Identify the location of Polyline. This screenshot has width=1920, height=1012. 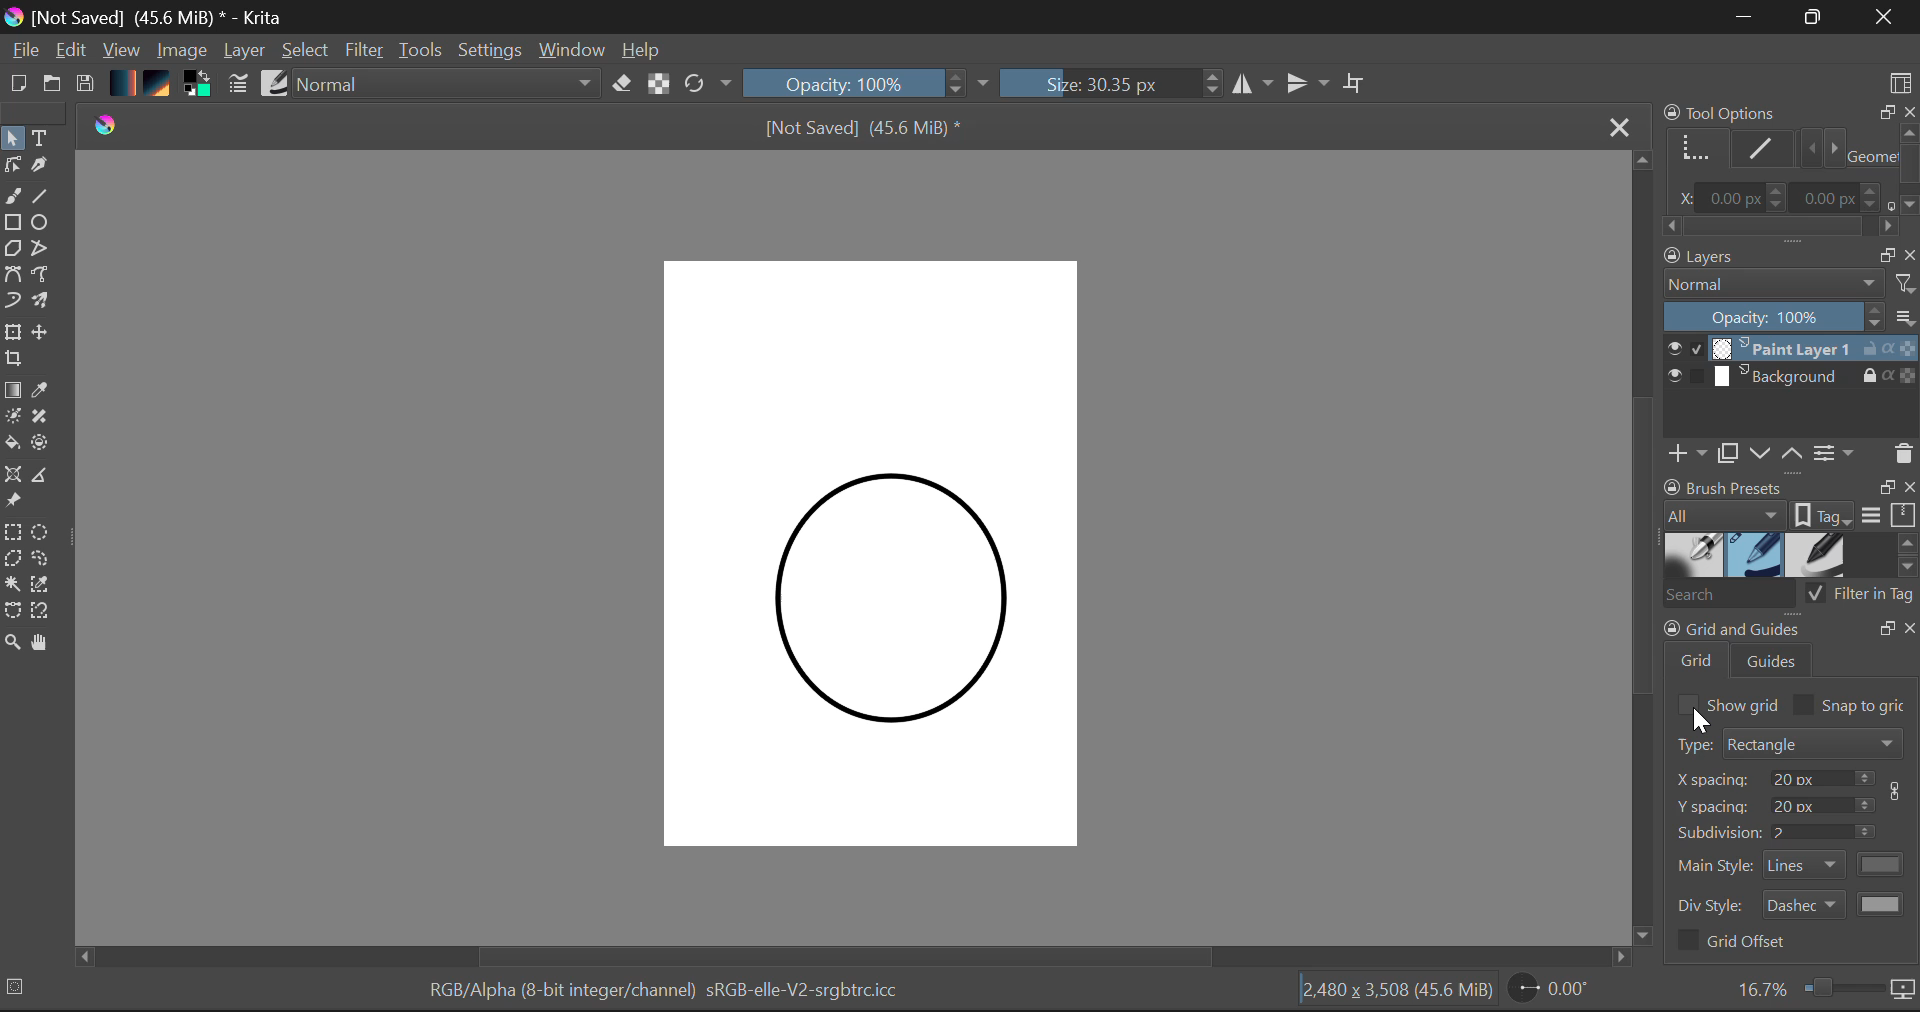
(41, 246).